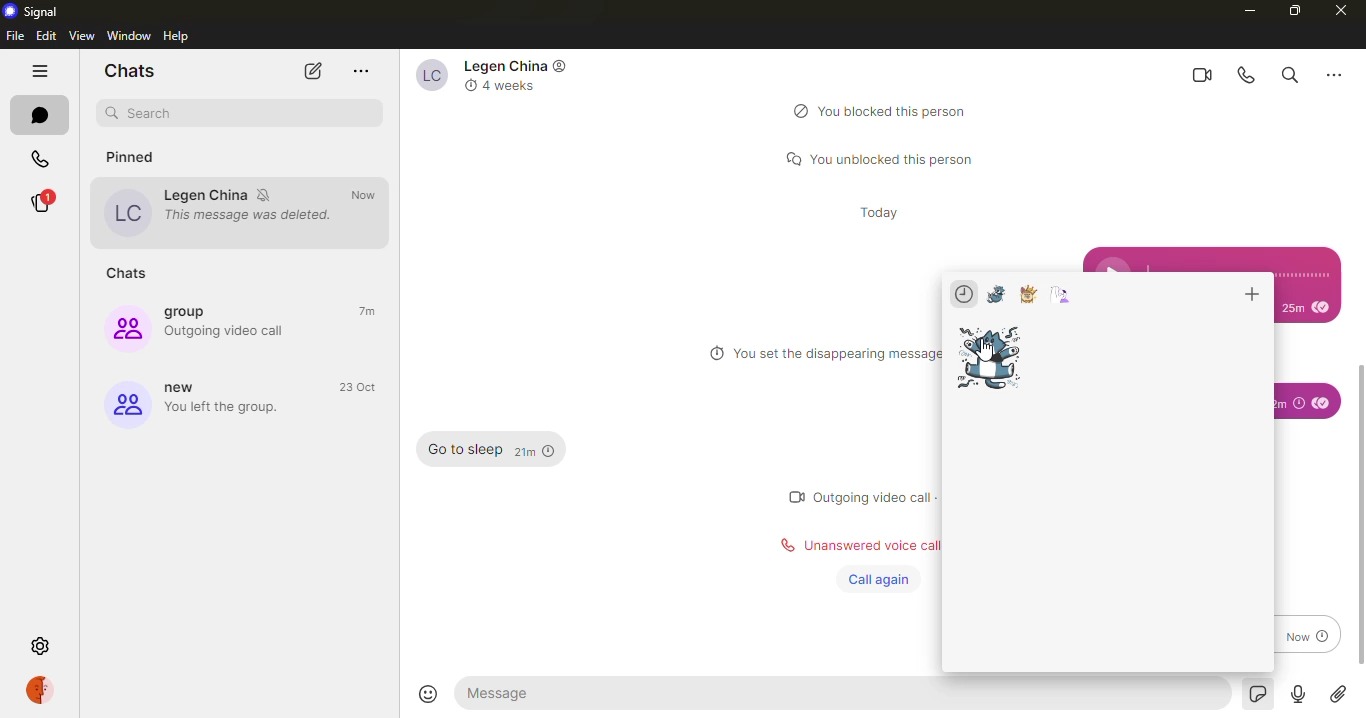  Describe the element at coordinates (314, 71) in the screenshot. I see `new chat` at that location.